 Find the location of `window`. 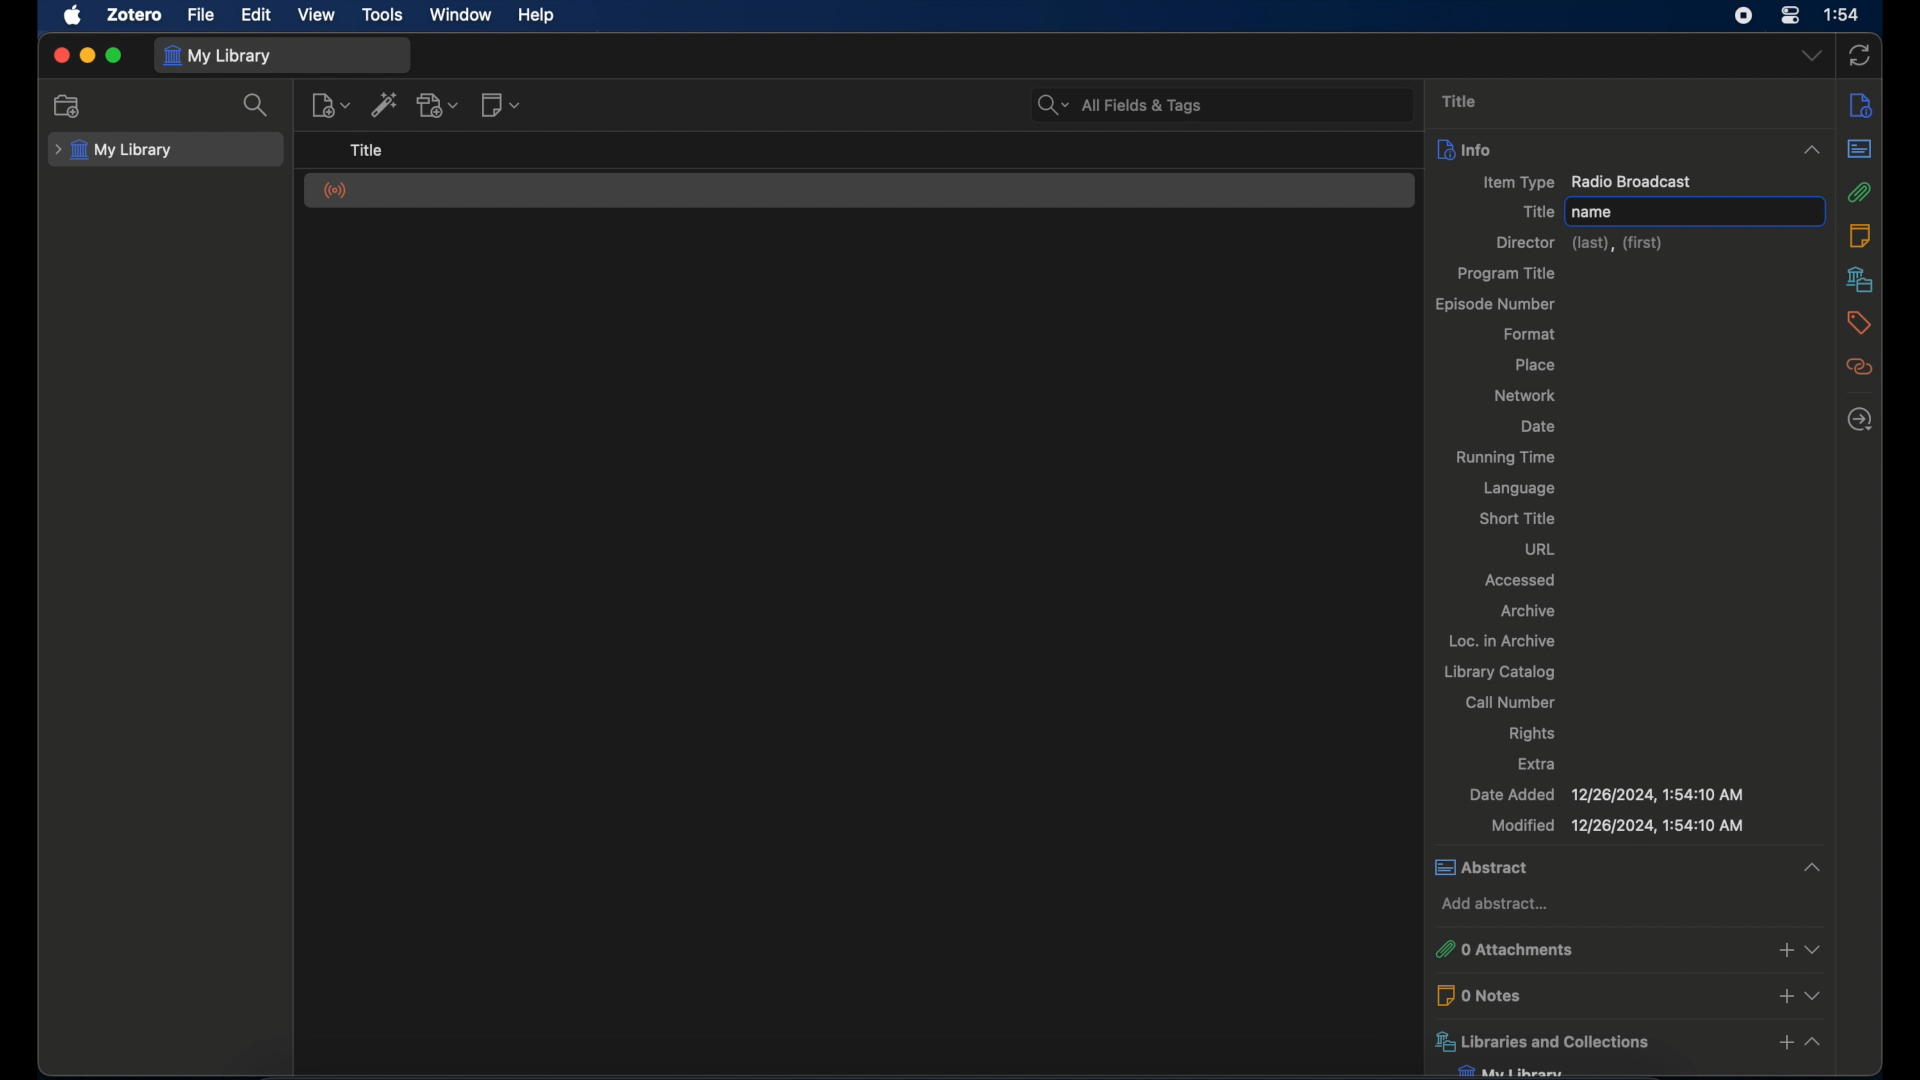

window is located at coordinates (462, 15).